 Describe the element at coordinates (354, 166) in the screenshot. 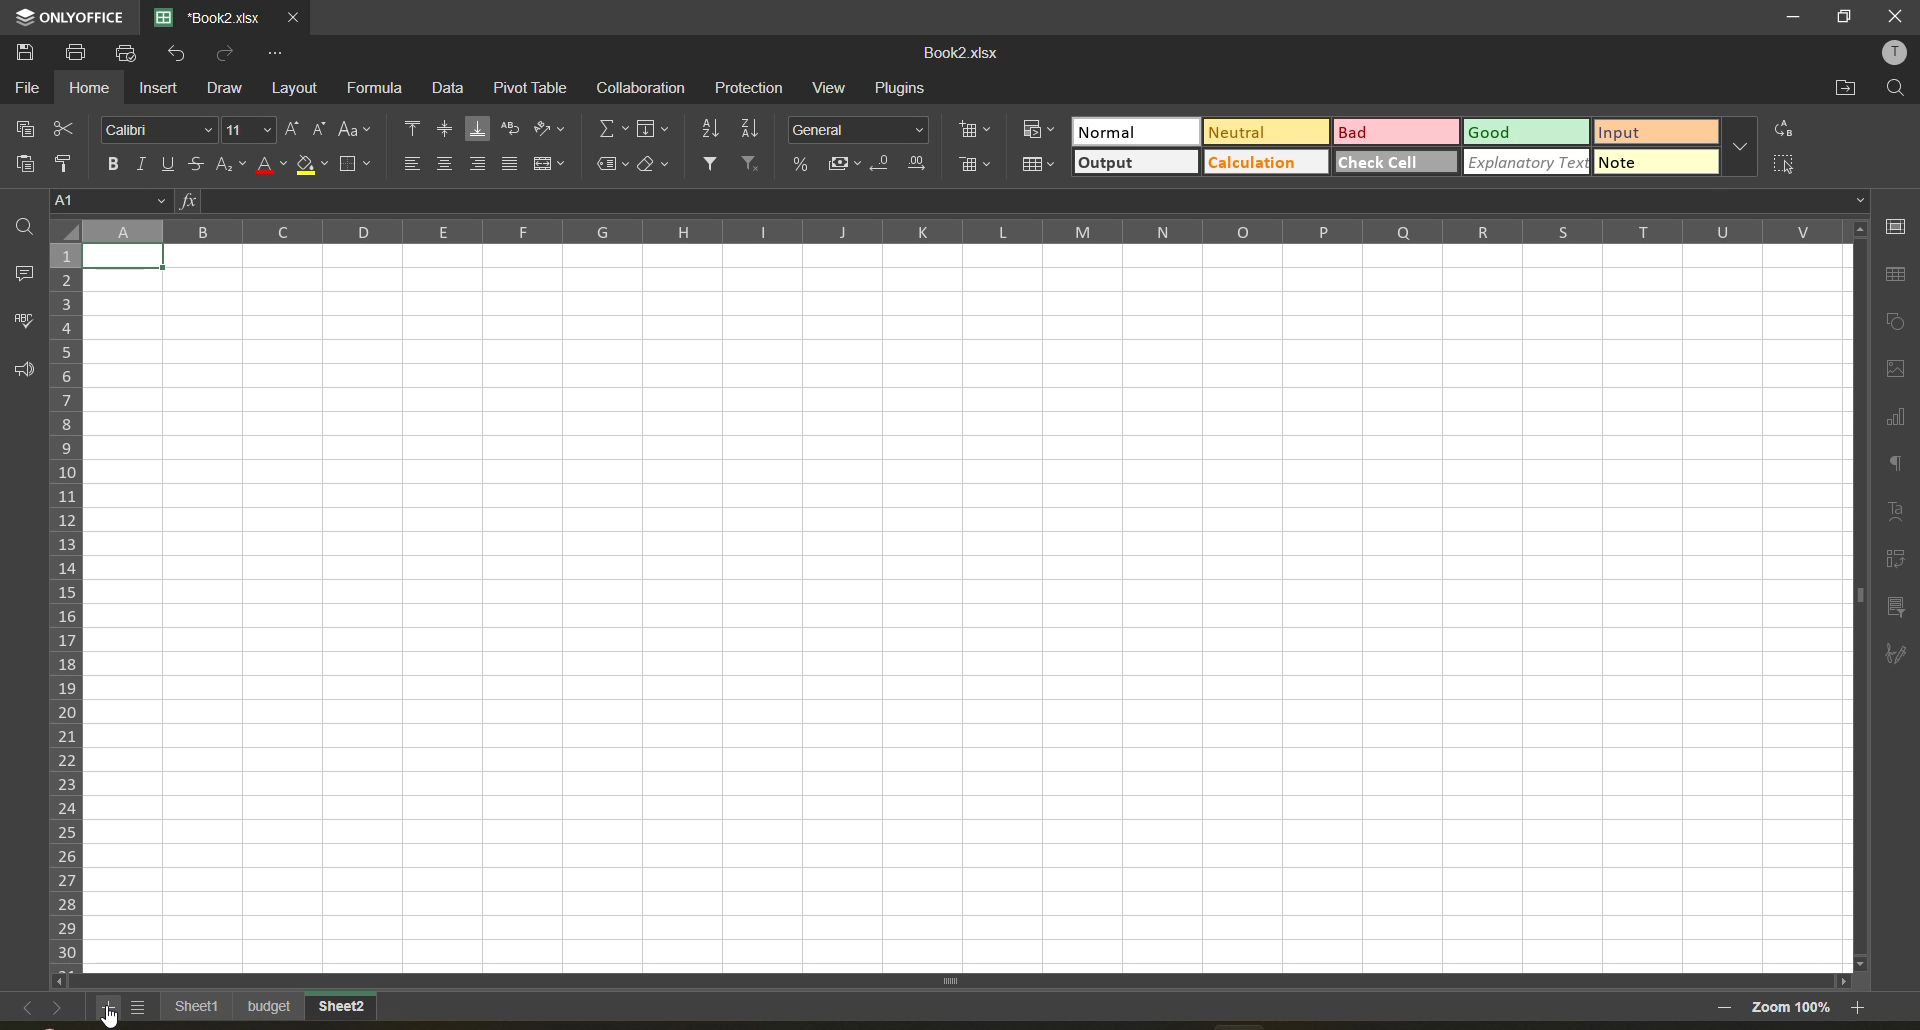

I see `borders` at that location.